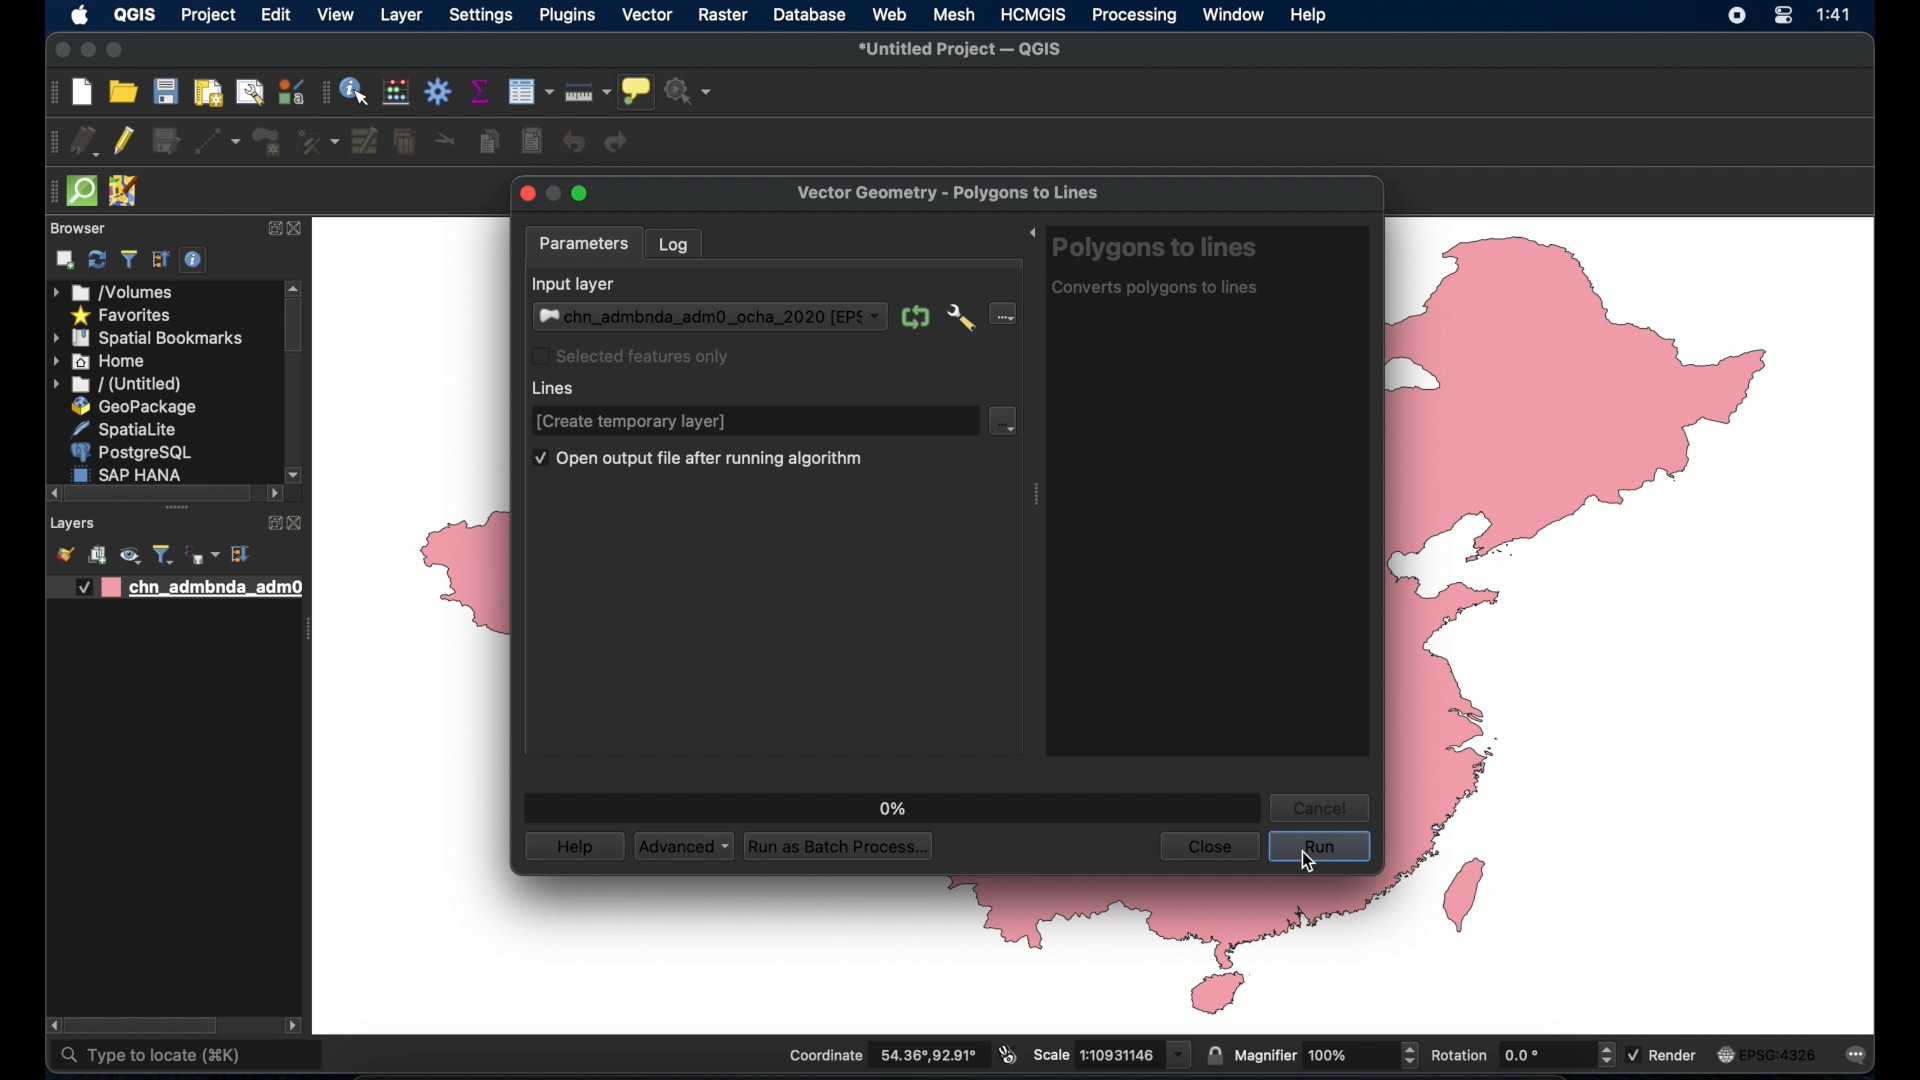  I want to click on toggle extents and mouse display position, so click(1008, 1054).